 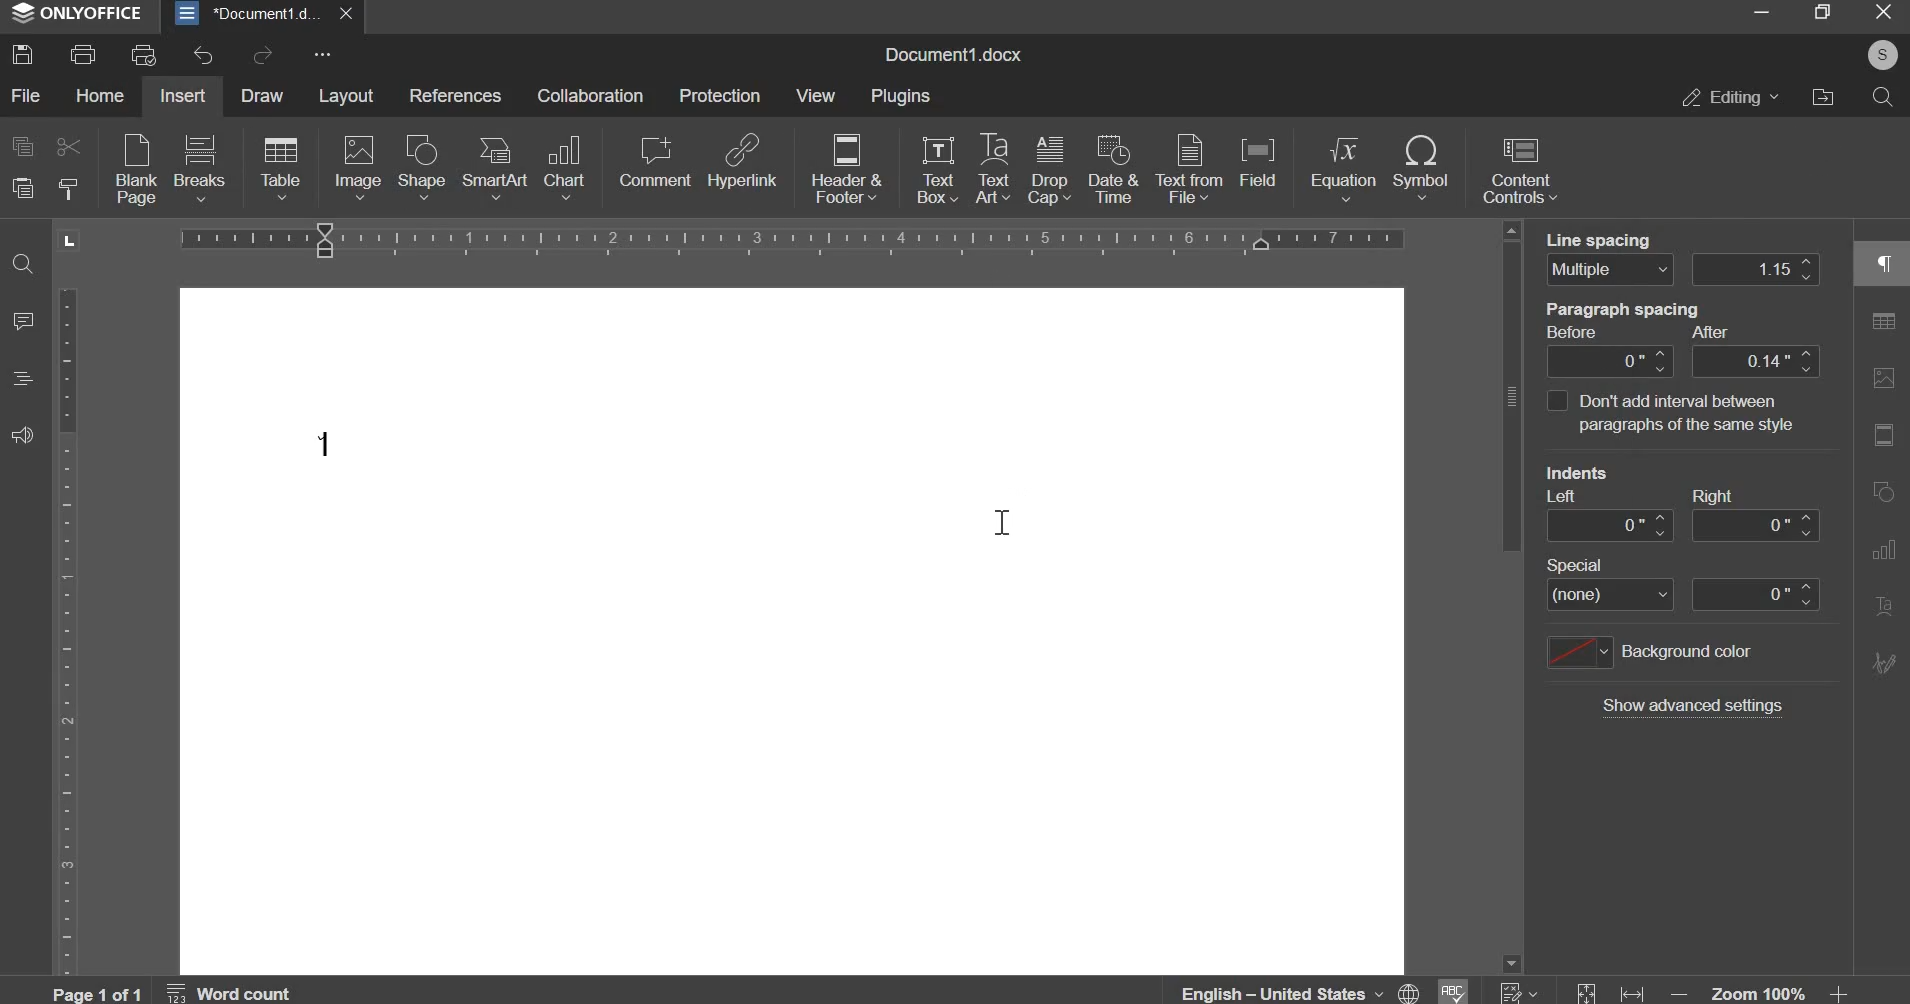 What do you see at coordinates (1051, 168) in the screenshot?
I see `drop cap` at bounding box center [1051, 168].